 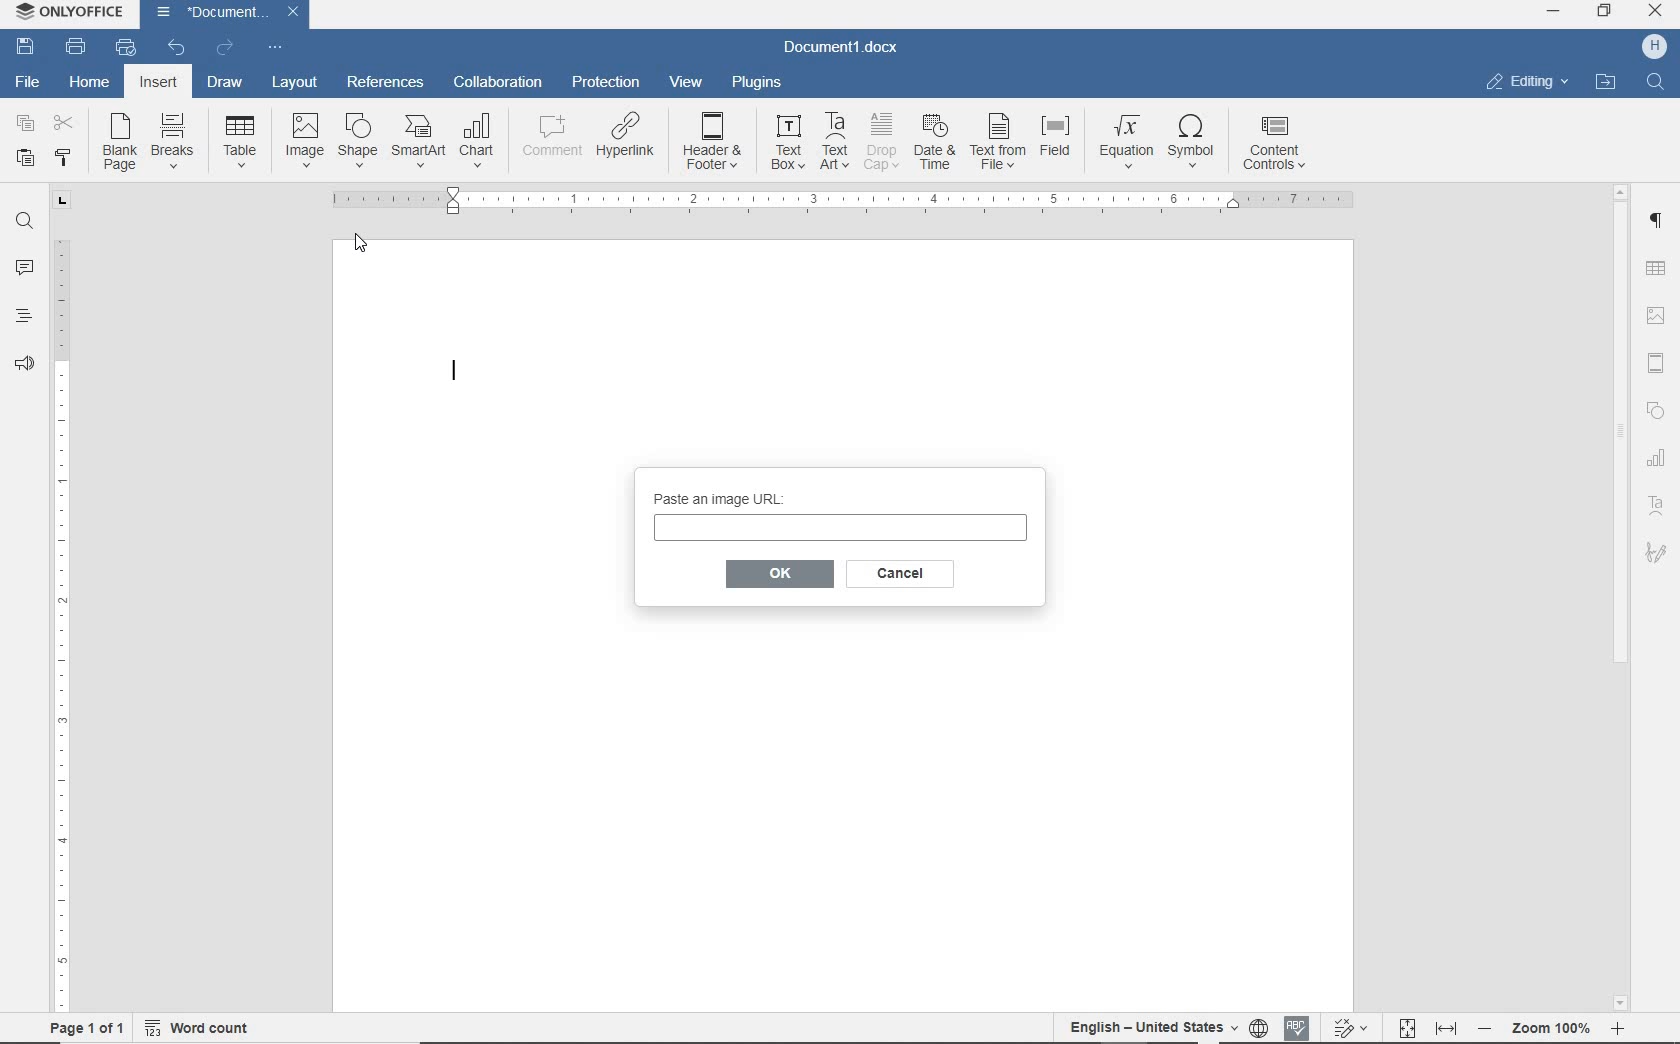 I want to click on headings, so click(x=22, y=315).